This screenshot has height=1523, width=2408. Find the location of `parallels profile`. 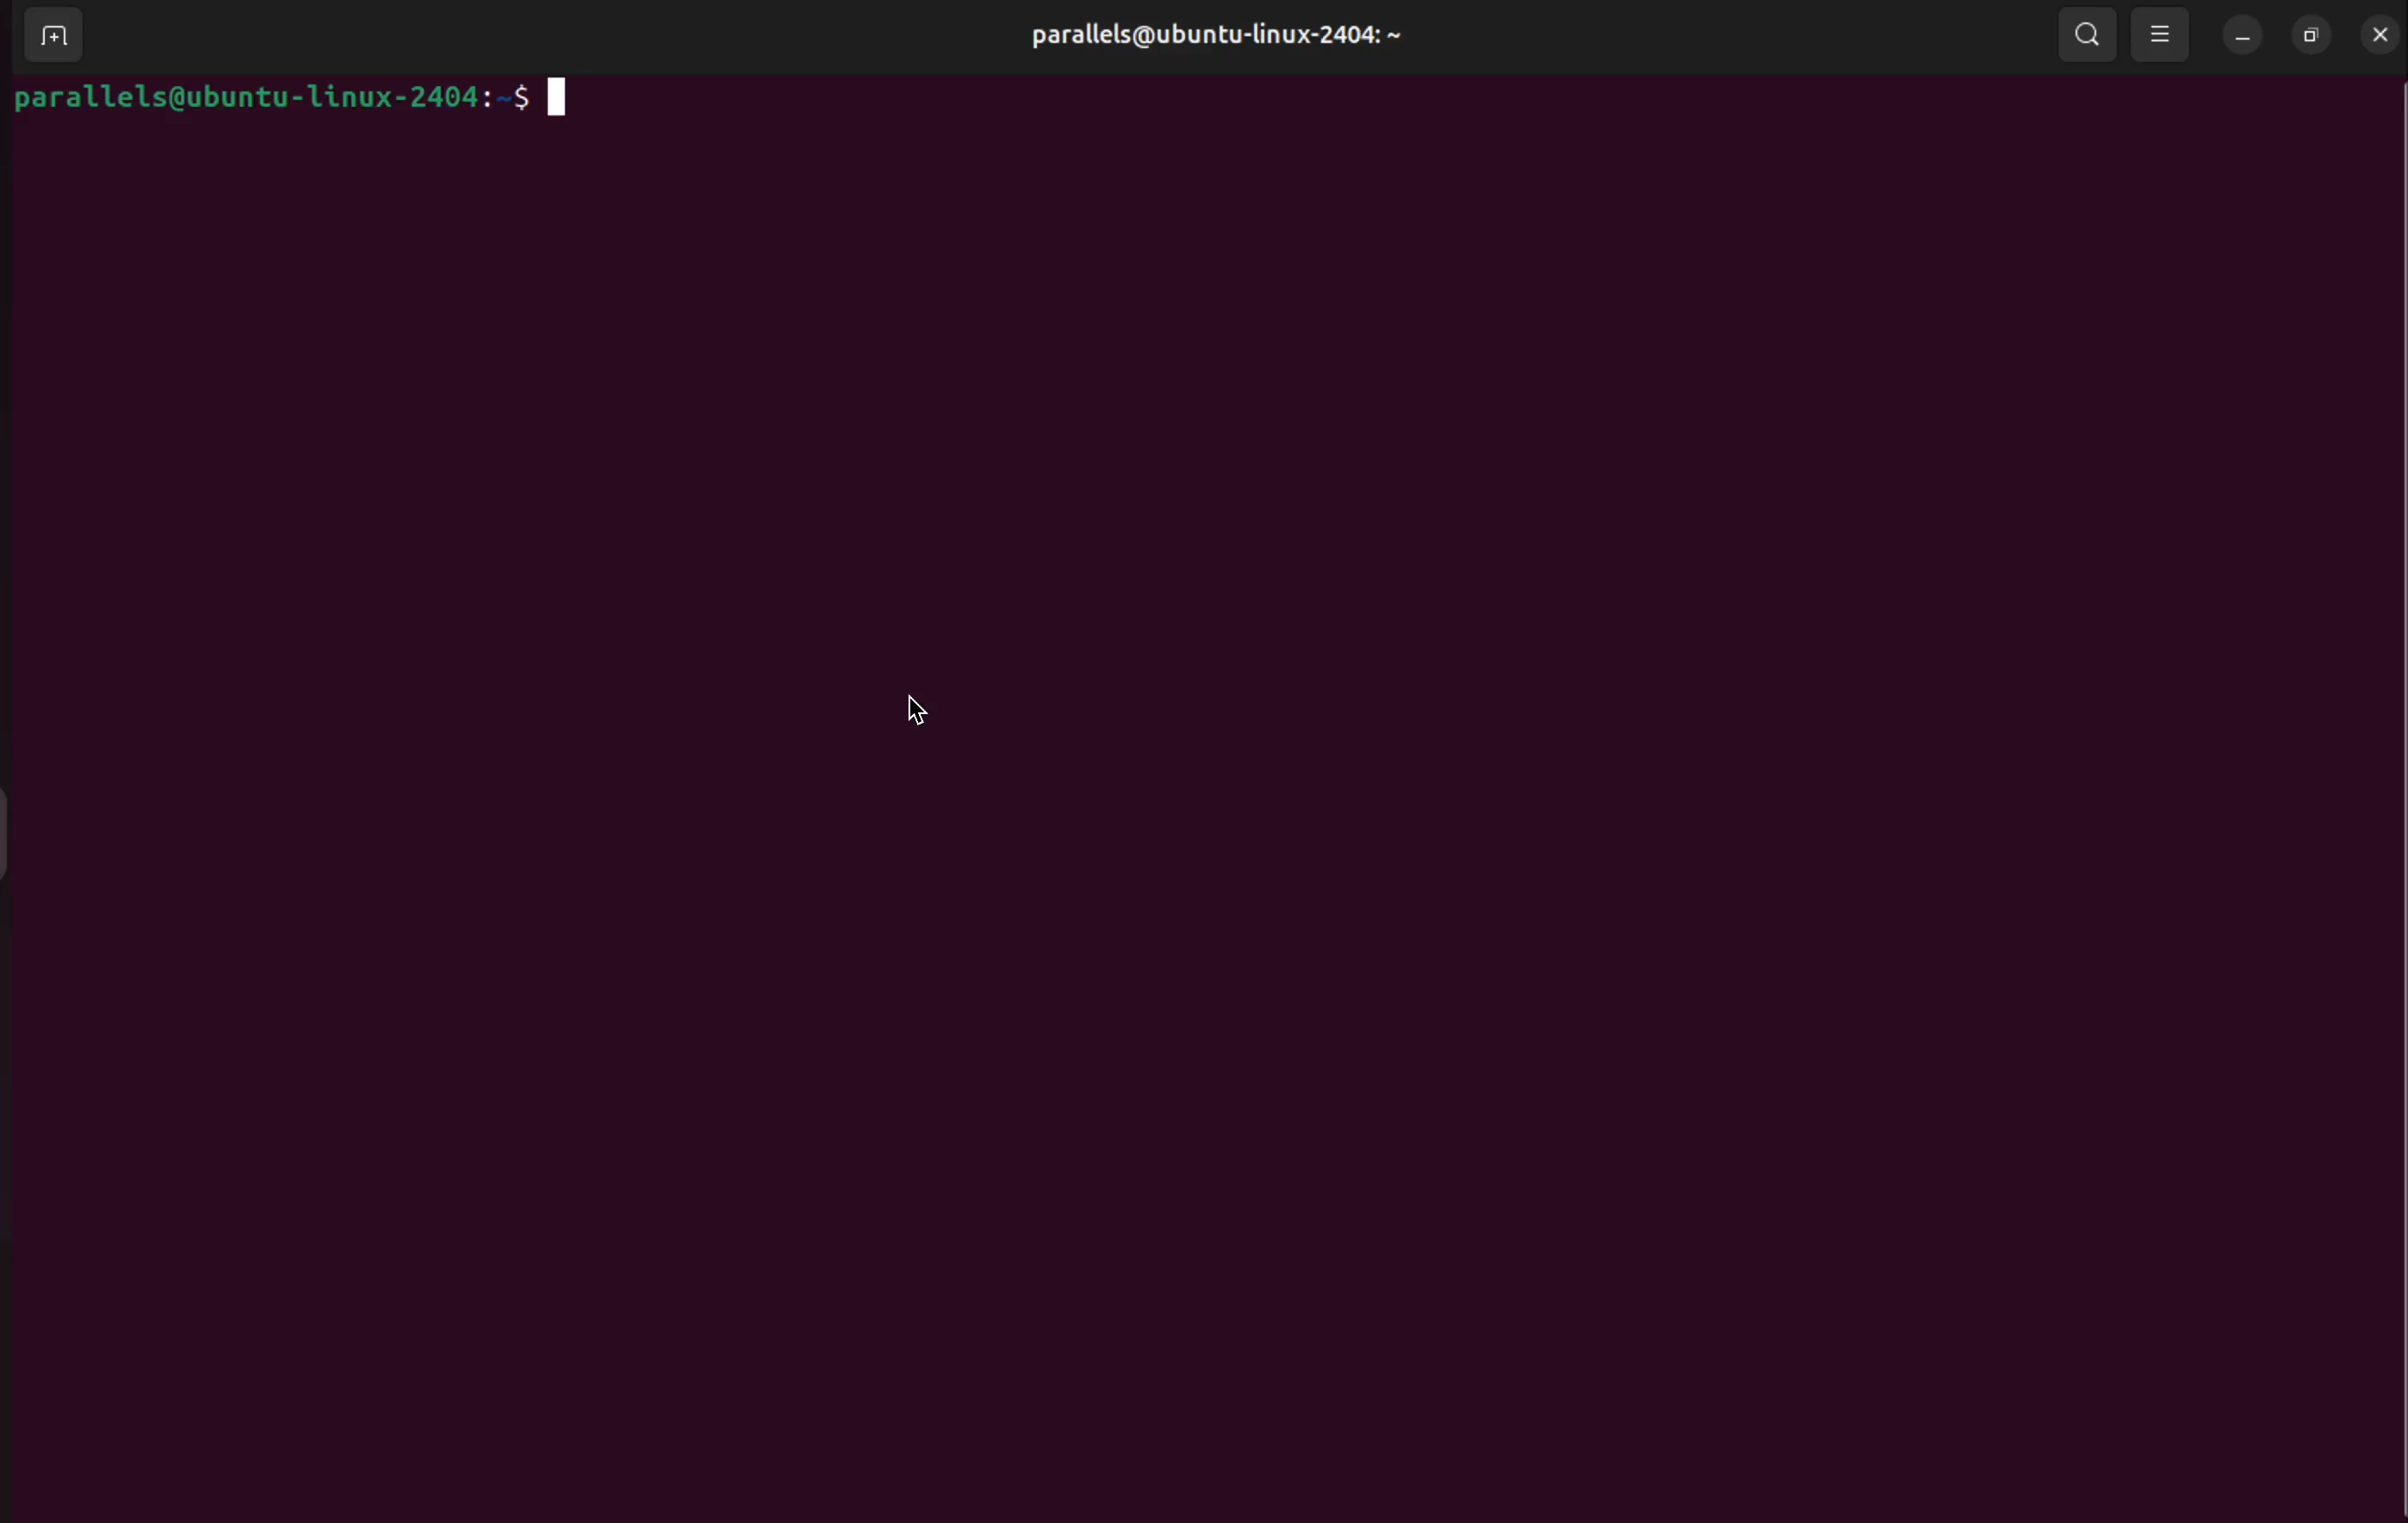

parallels profile is located at coordinates (1209, 39).